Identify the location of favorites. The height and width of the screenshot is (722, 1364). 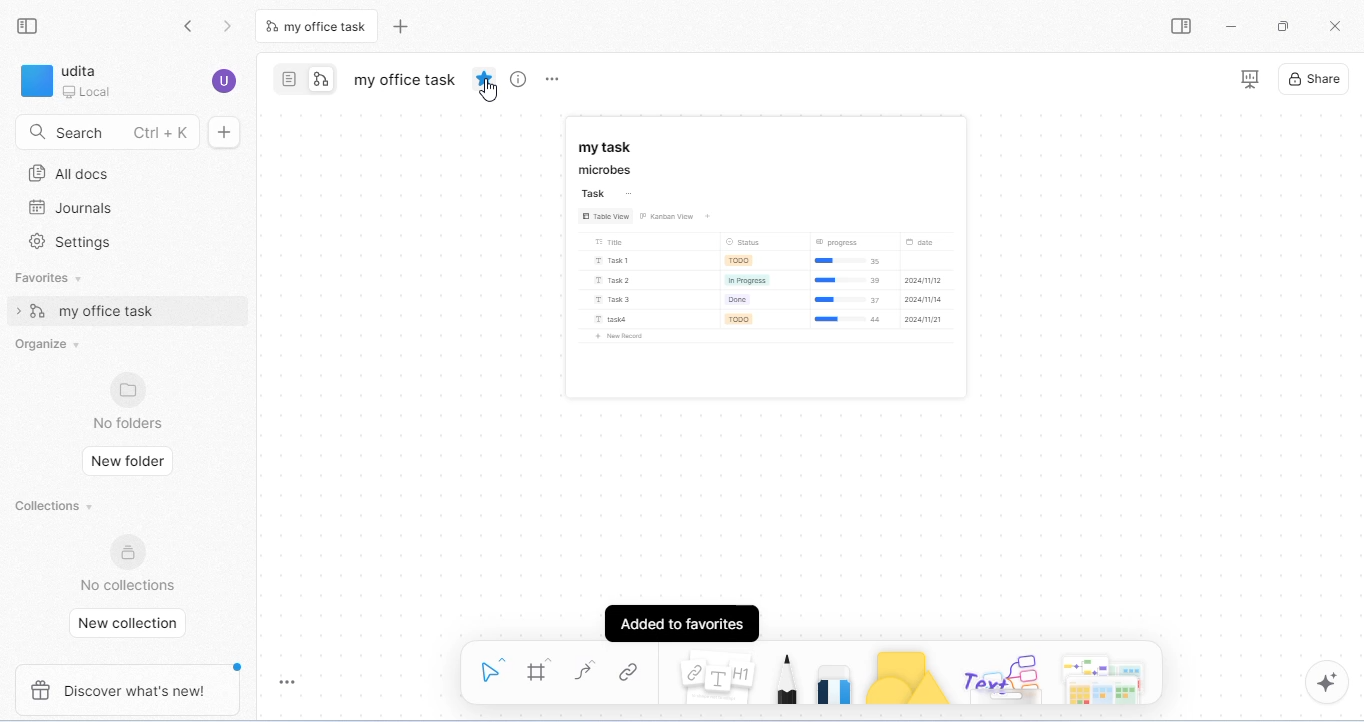
(55, 278).